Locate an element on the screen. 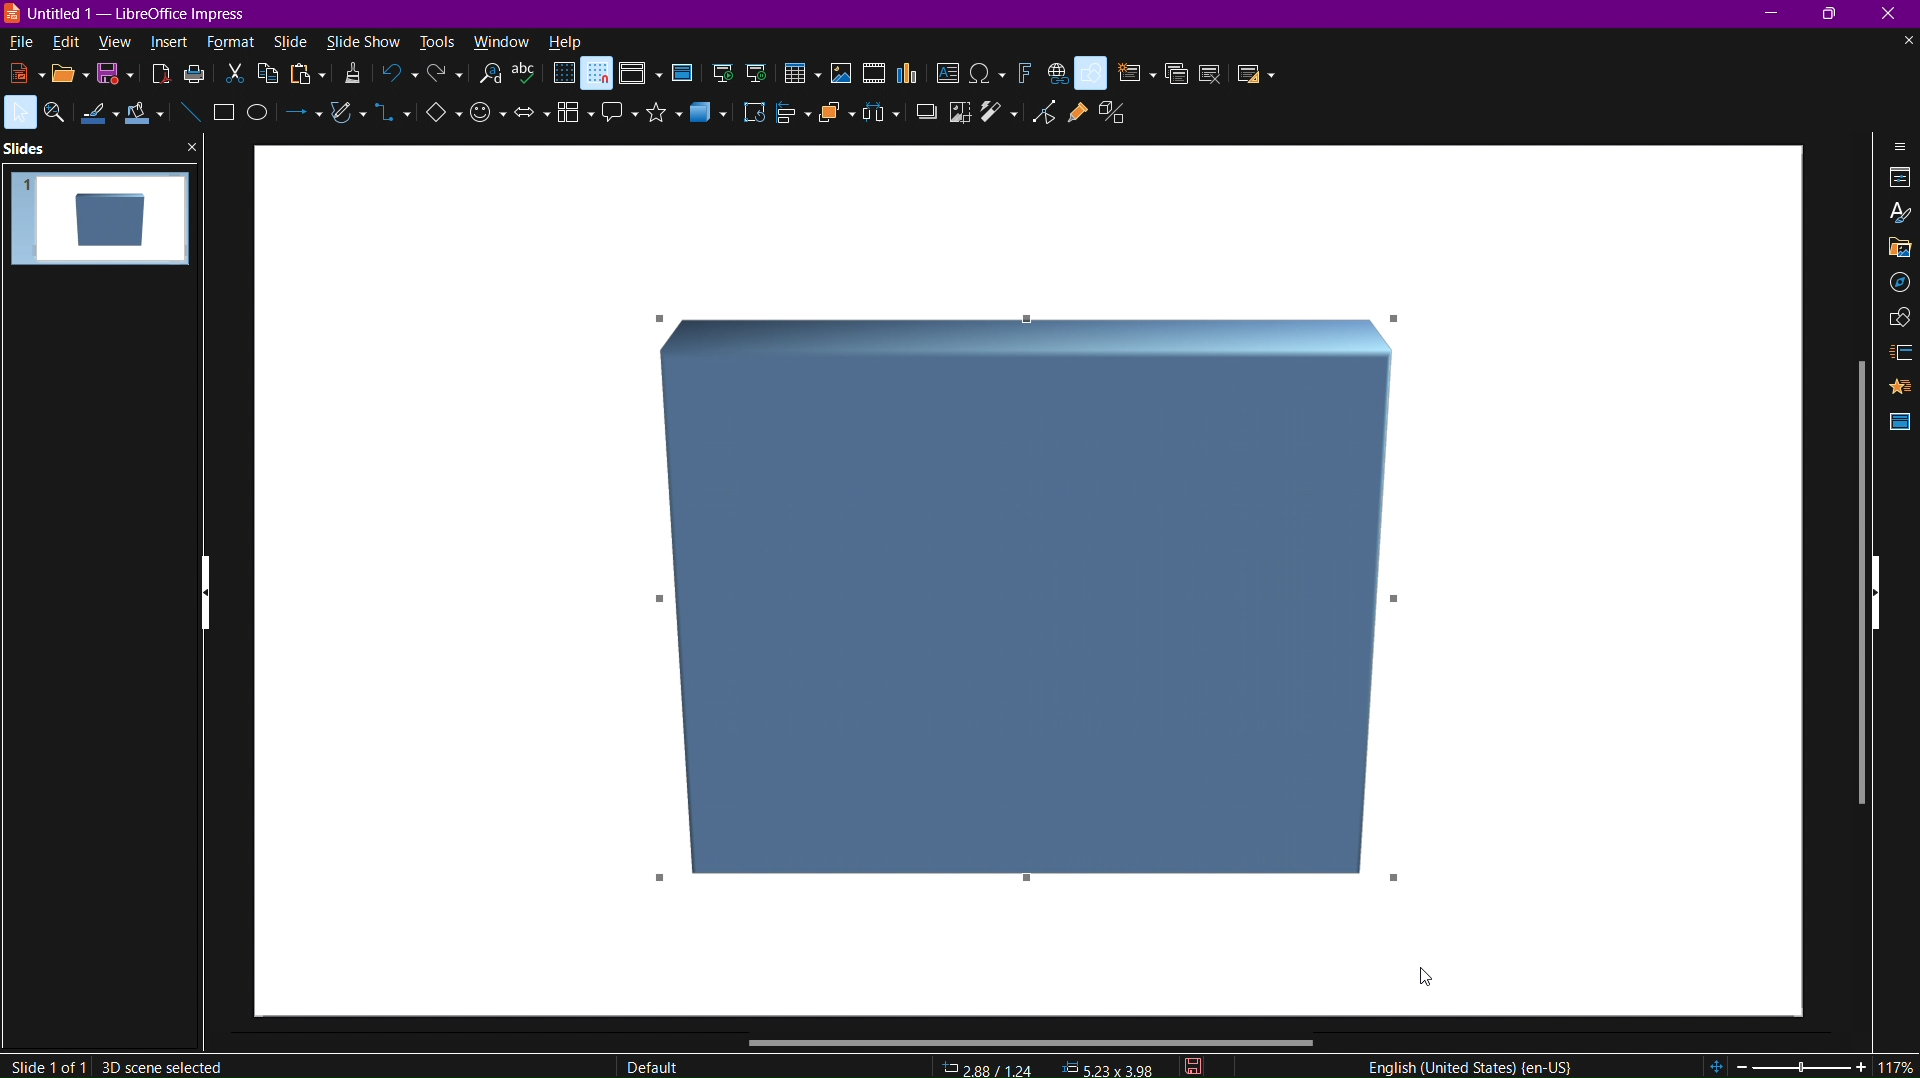 This screenshot has width=1920, height=1078. Ellipse is located at coordinates (263, 121).